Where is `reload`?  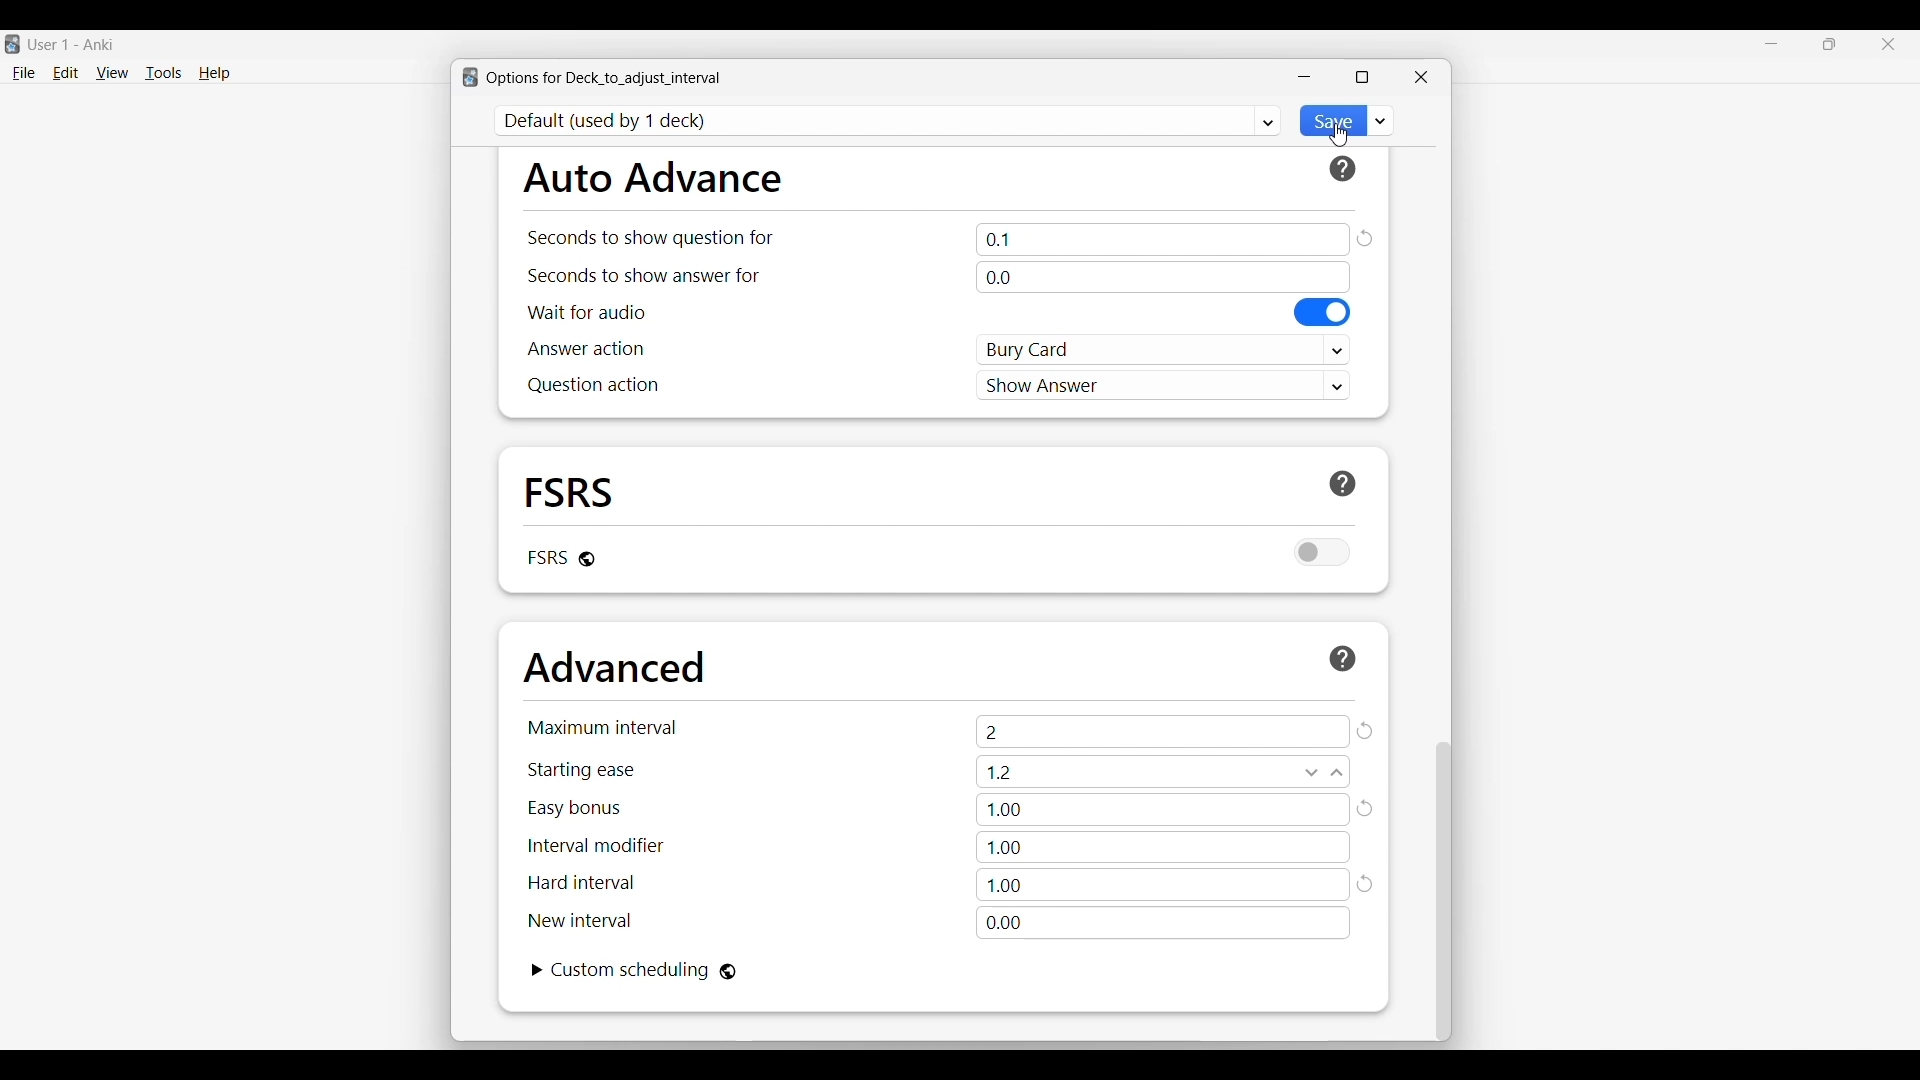 reload is located at coordinates (1364, 238).